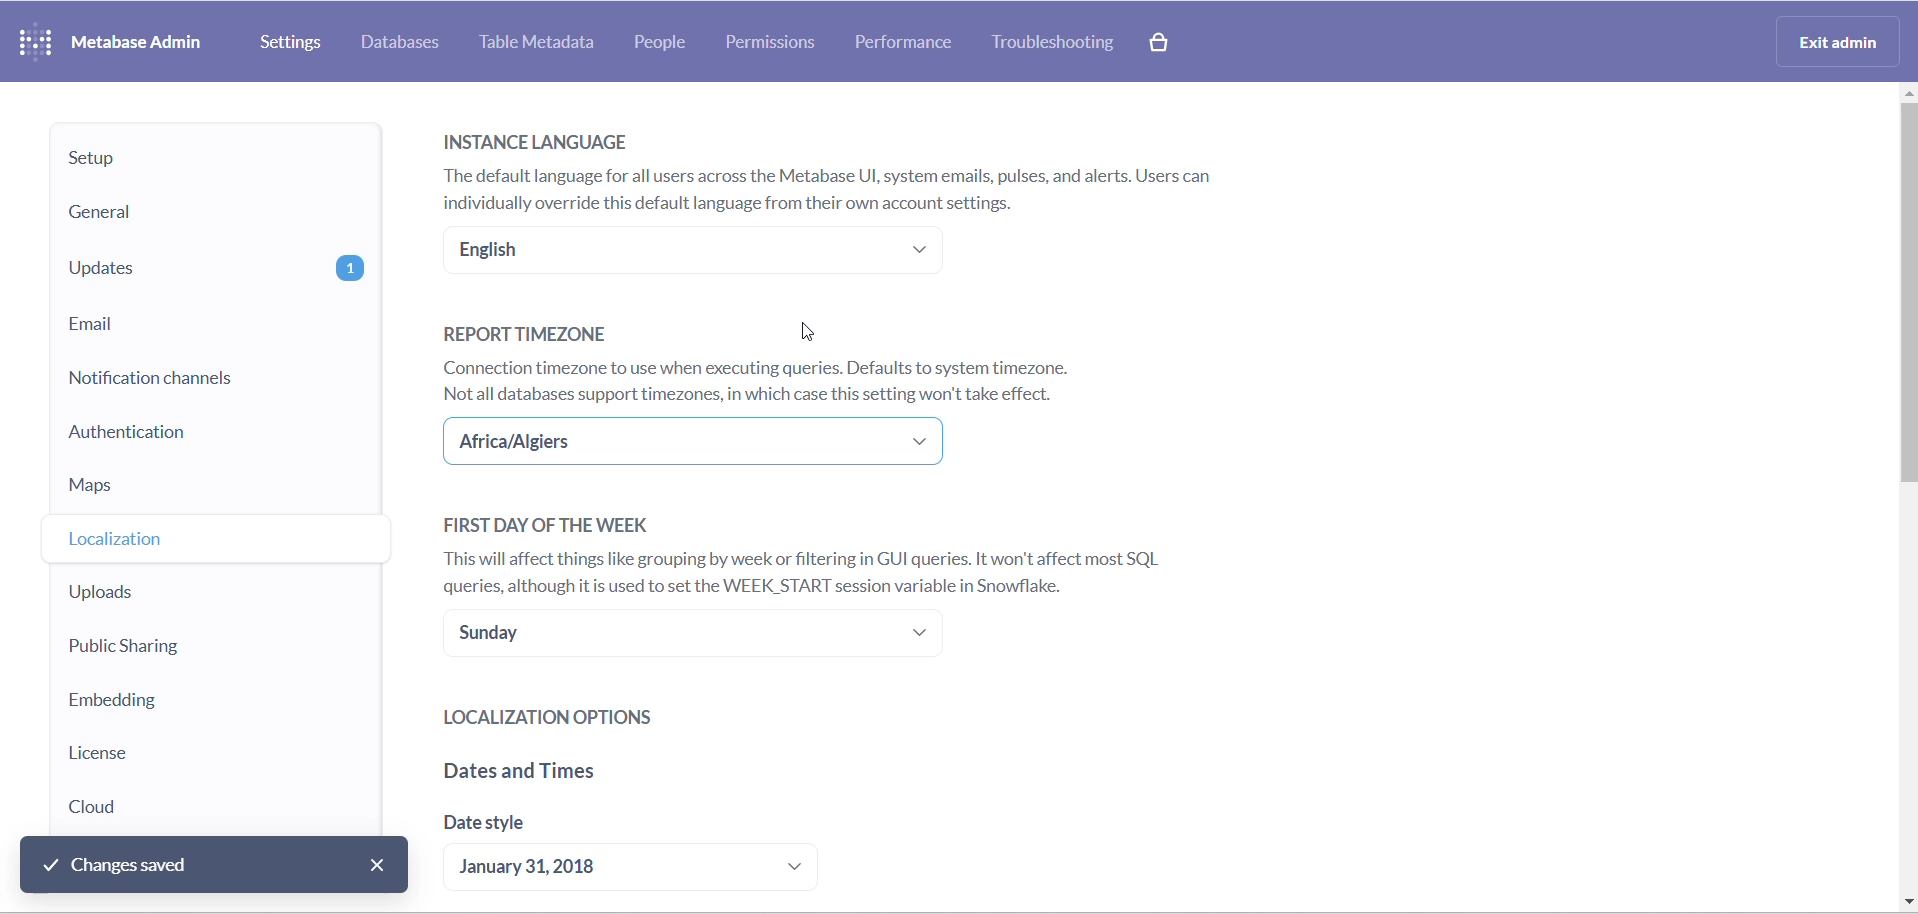 This screenshot has width=1918, height=914. What do you see at coordinates (221, 439) in the screenshot?
I see `AUTHENTICATION` at bounding box center [221, 439].